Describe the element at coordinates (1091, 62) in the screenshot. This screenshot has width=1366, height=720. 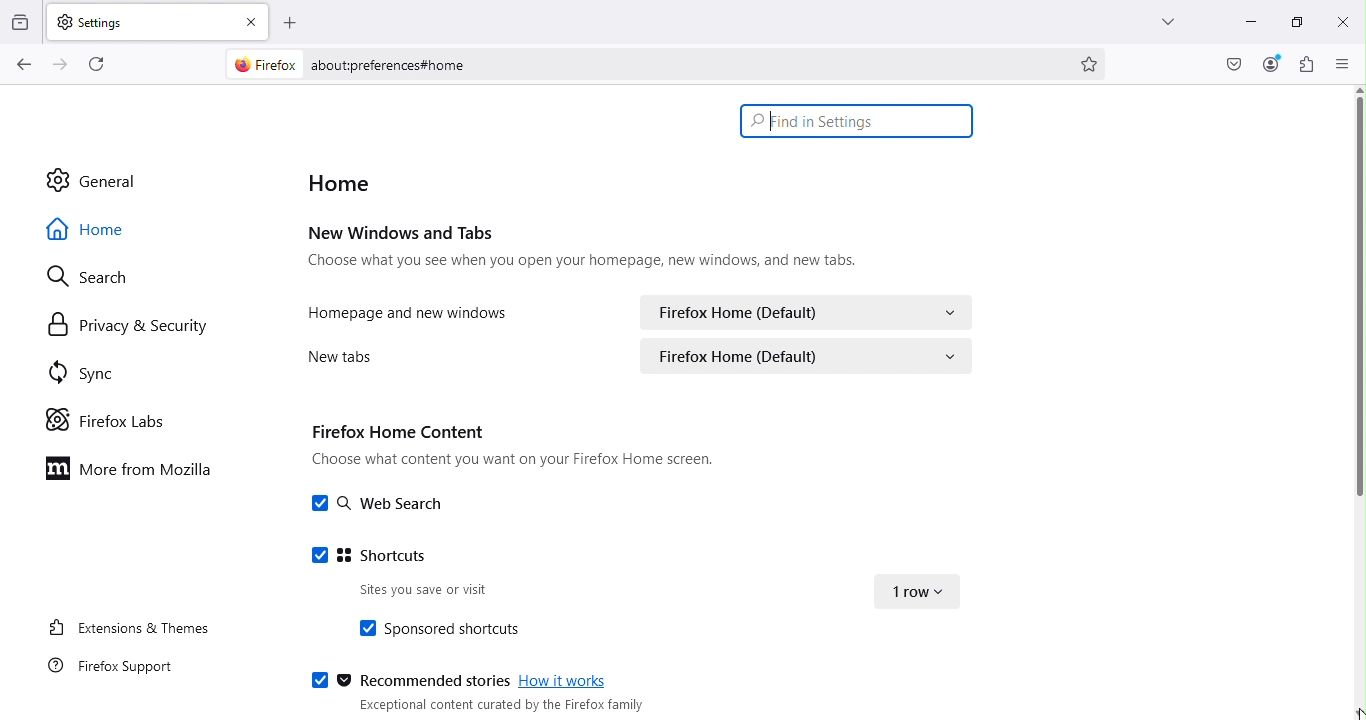
I see `Bookmark this page` at that location.